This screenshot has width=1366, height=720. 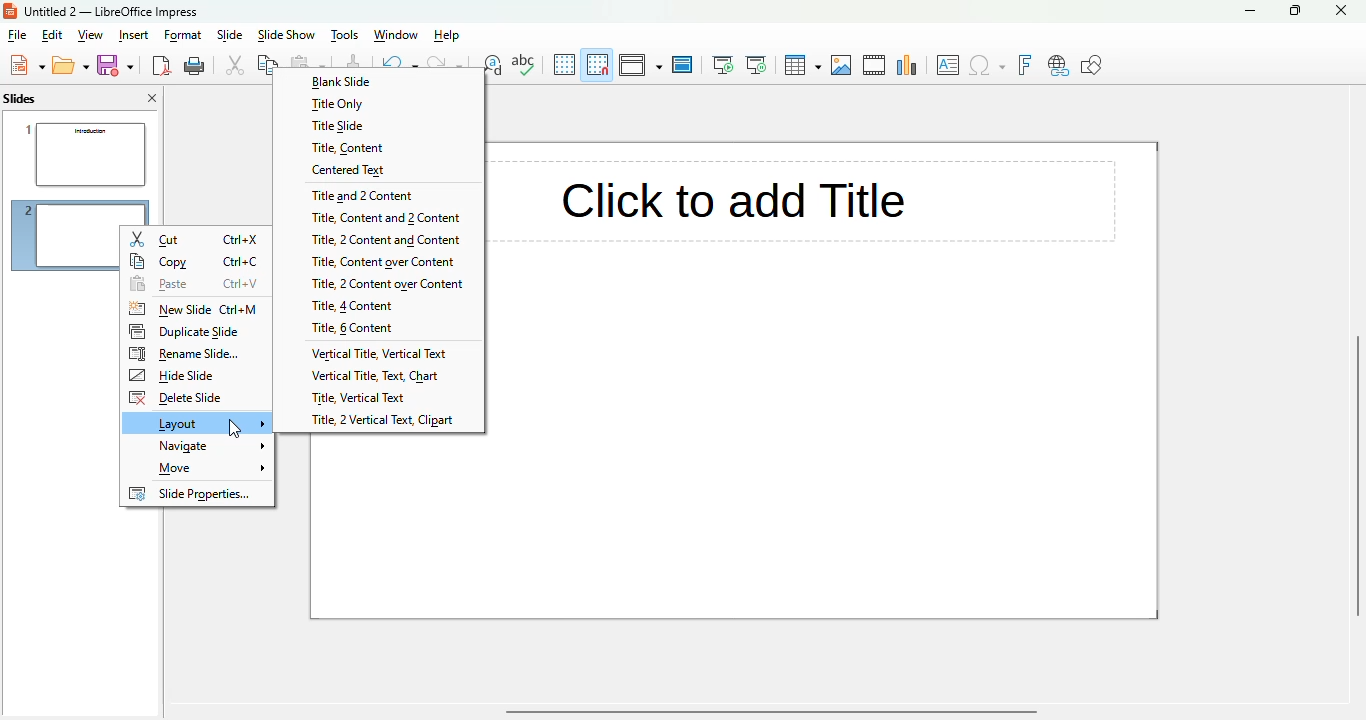 I want to click on copy, so click(x=197, y=262).